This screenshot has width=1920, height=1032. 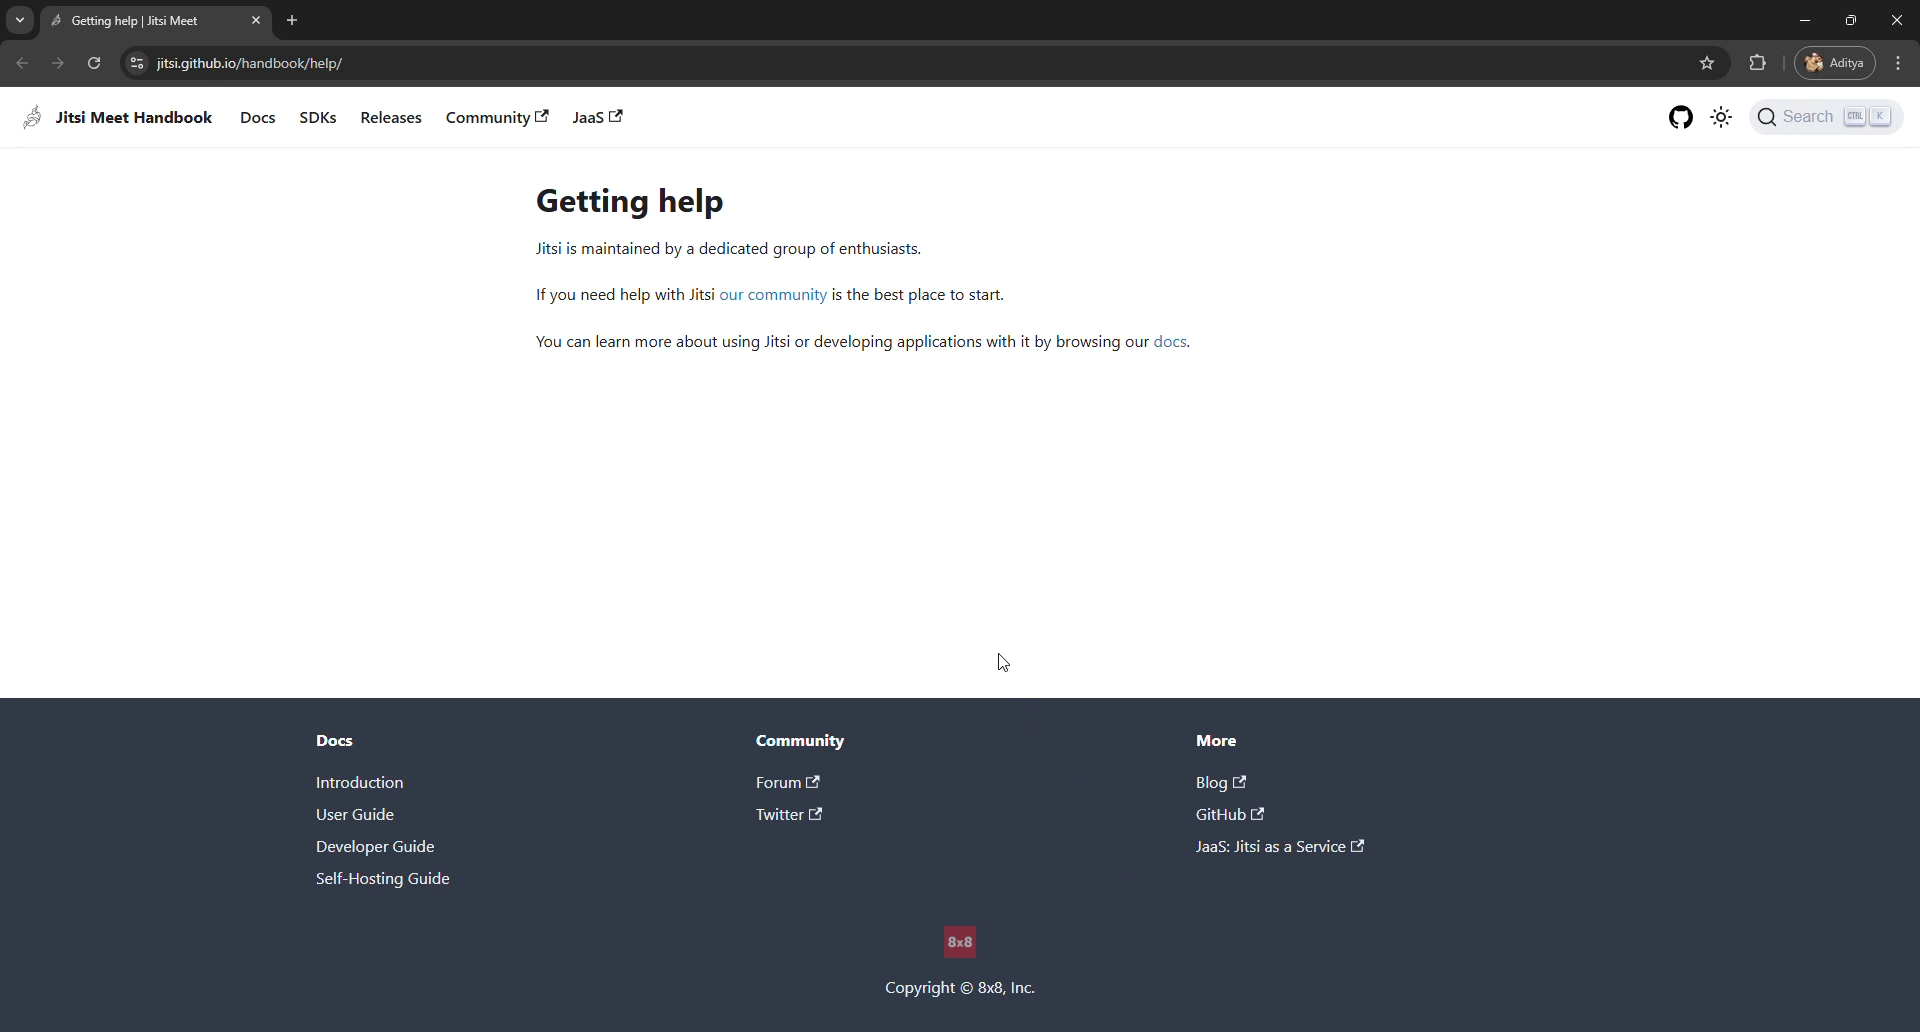 What do you see at coordinates (294, 19) in the screenshot?
I see `new tab` at bounding box center [294, 19].